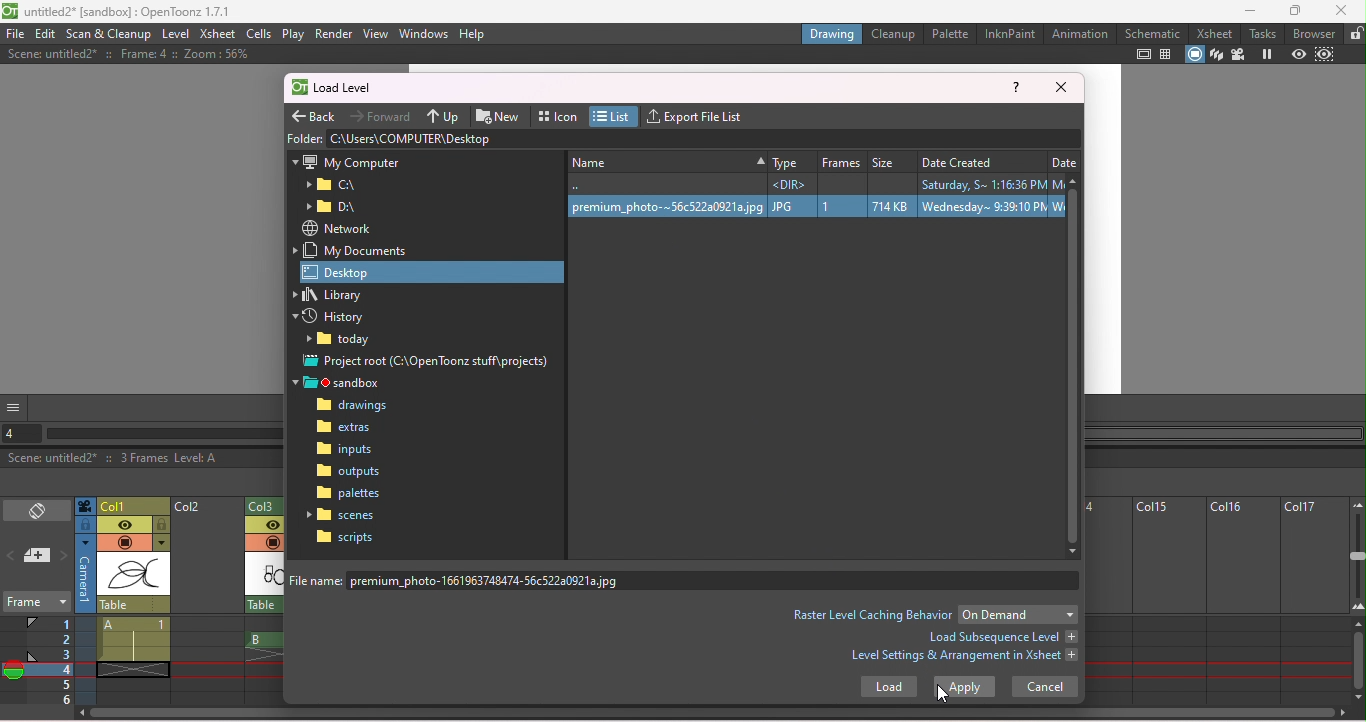 Image resolution: width=1366 pixels, height=722 pixels. I want to click on Column 16, so click(1241, 601).